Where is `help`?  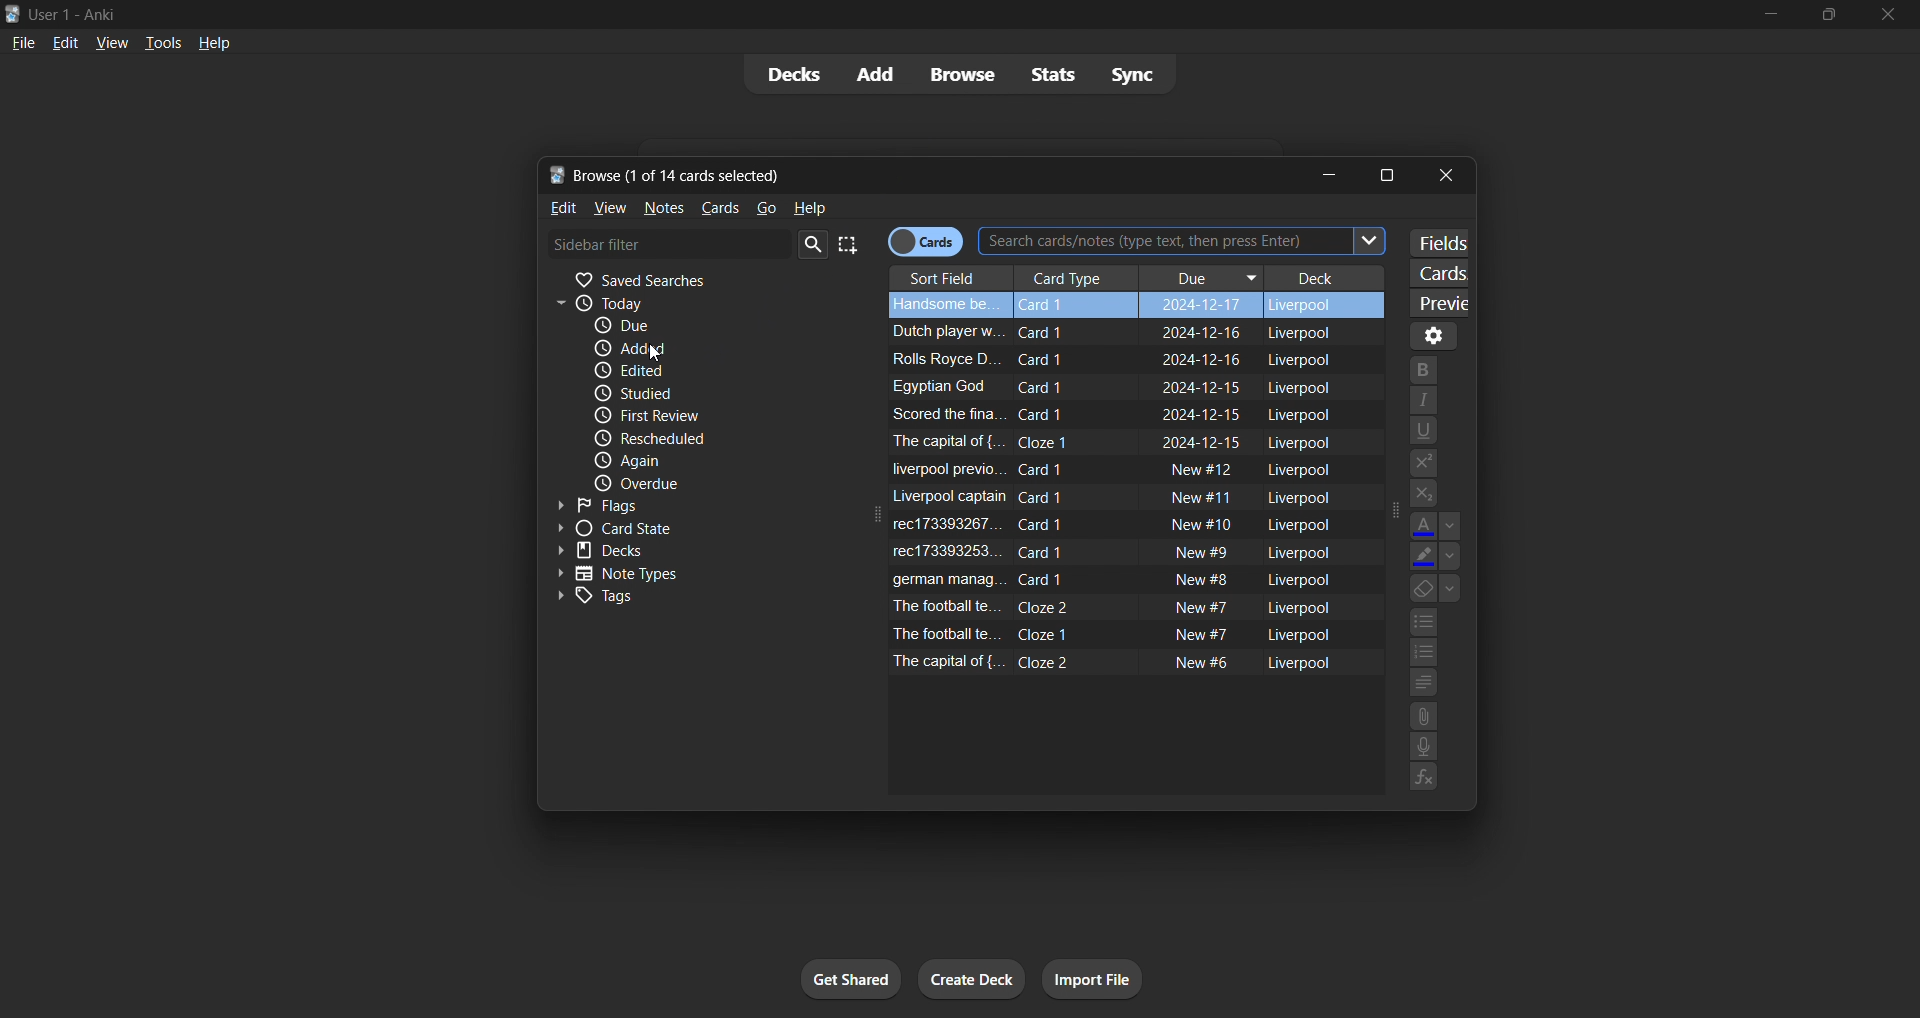
help is located at coordinates (216, 44).